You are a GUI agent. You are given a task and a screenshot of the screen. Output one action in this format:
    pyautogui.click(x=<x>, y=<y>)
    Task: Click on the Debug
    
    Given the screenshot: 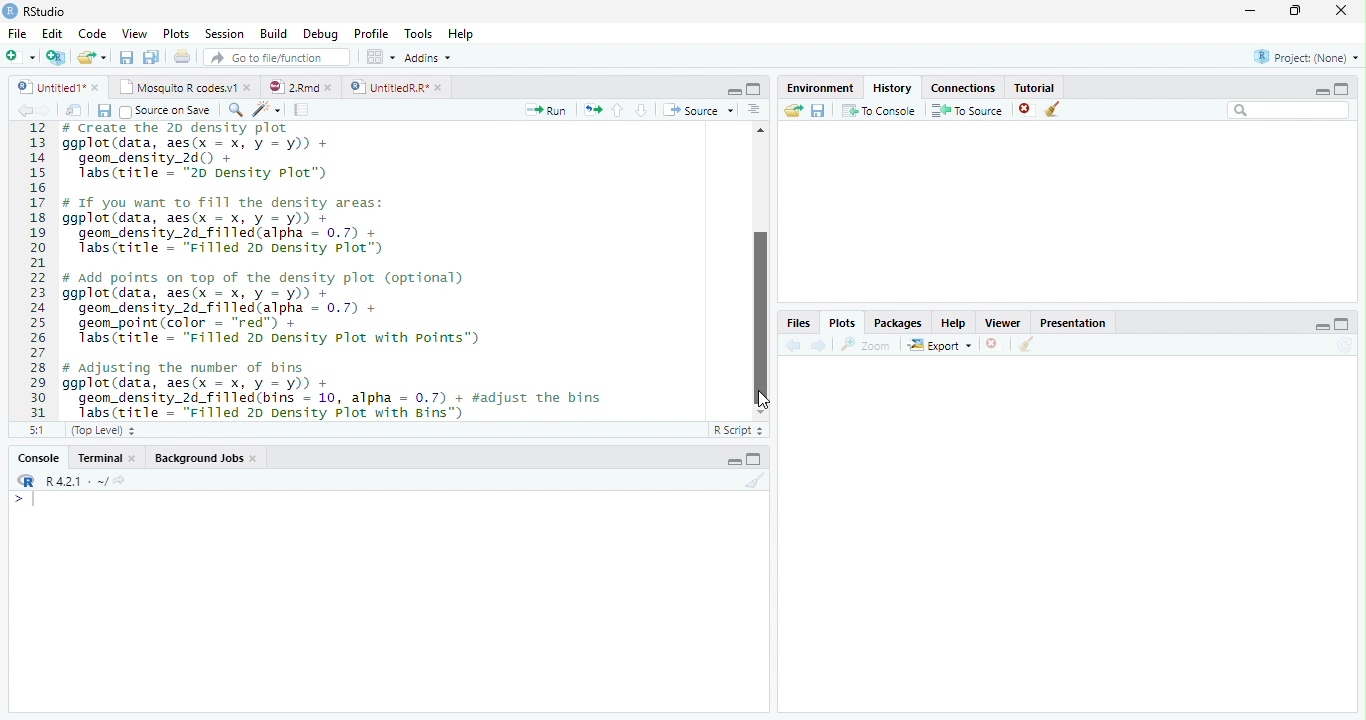 What is the action you would take?
    pyautogui.click(x=321, y=35)
    